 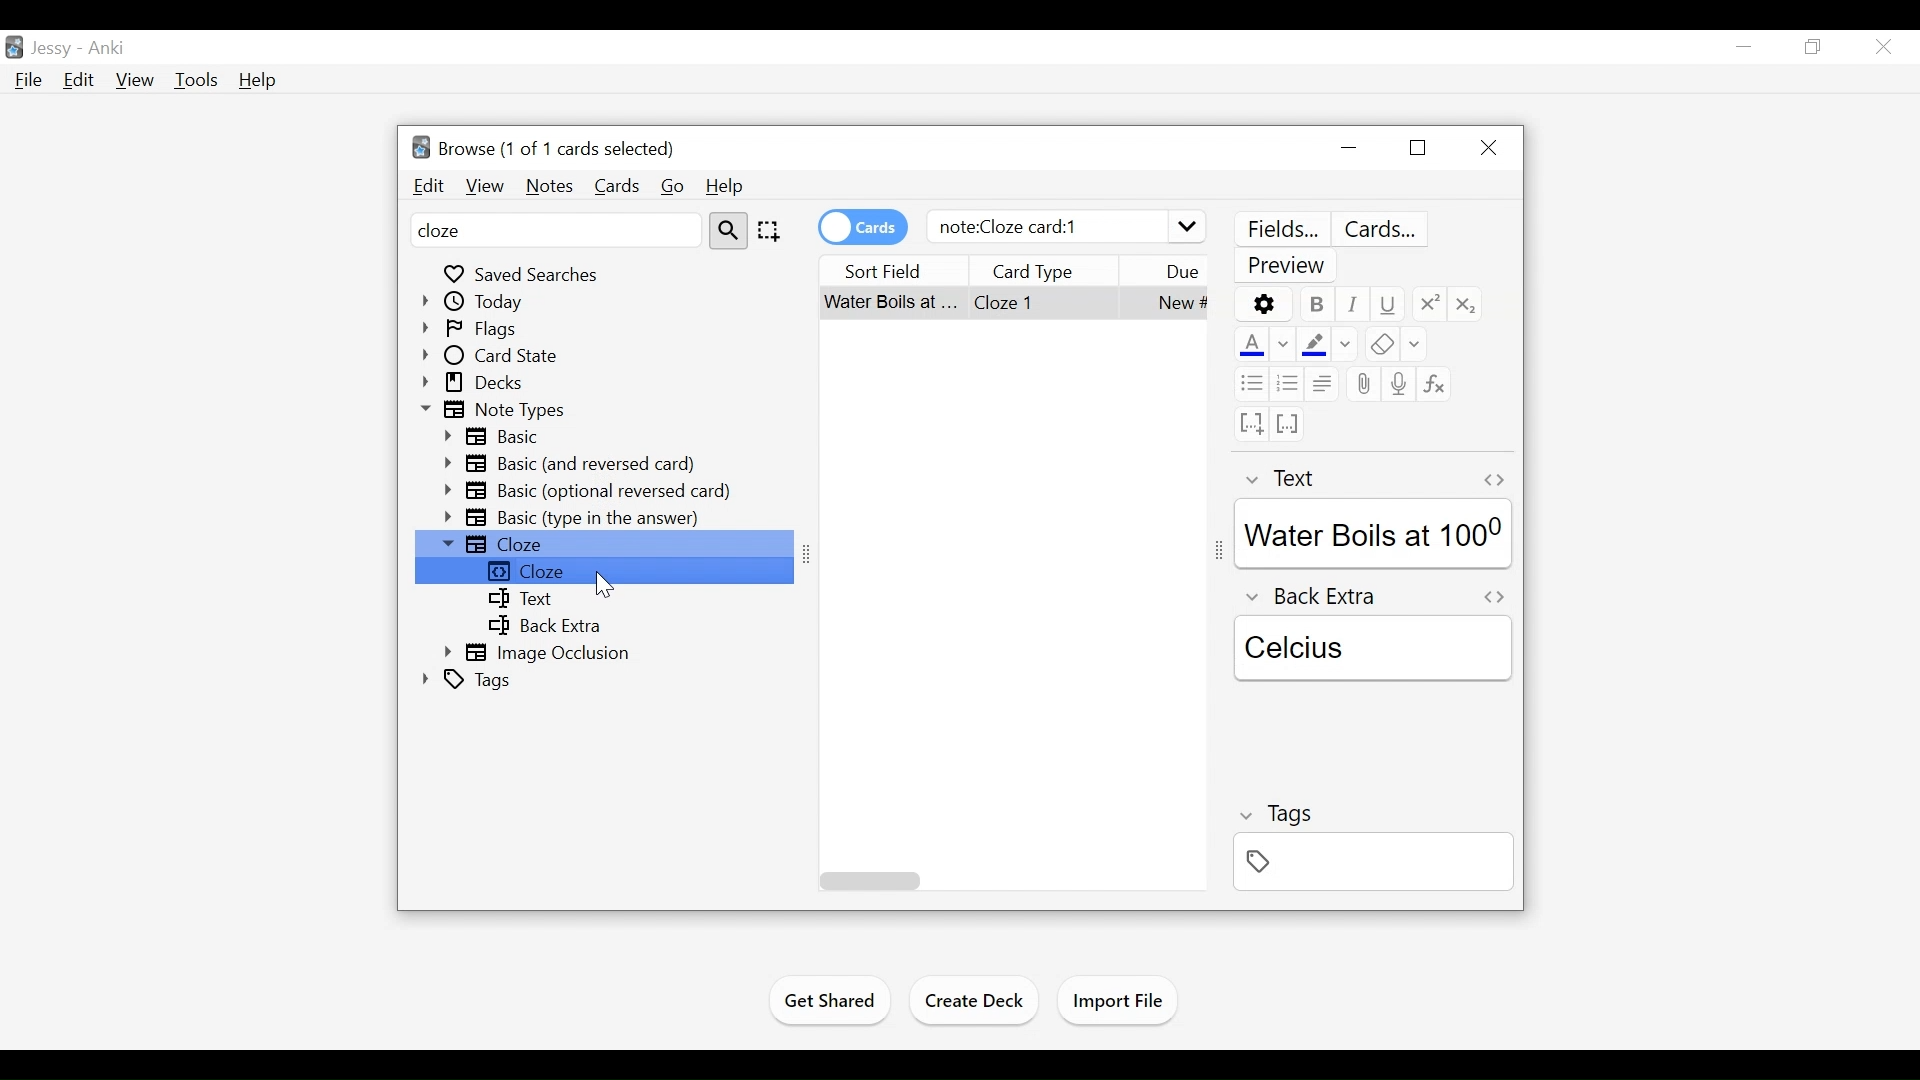 What do you see at coordinates (1400, 344) in the screenshot?
I see `Remove Formatting` at bounding box center [1400, 344].